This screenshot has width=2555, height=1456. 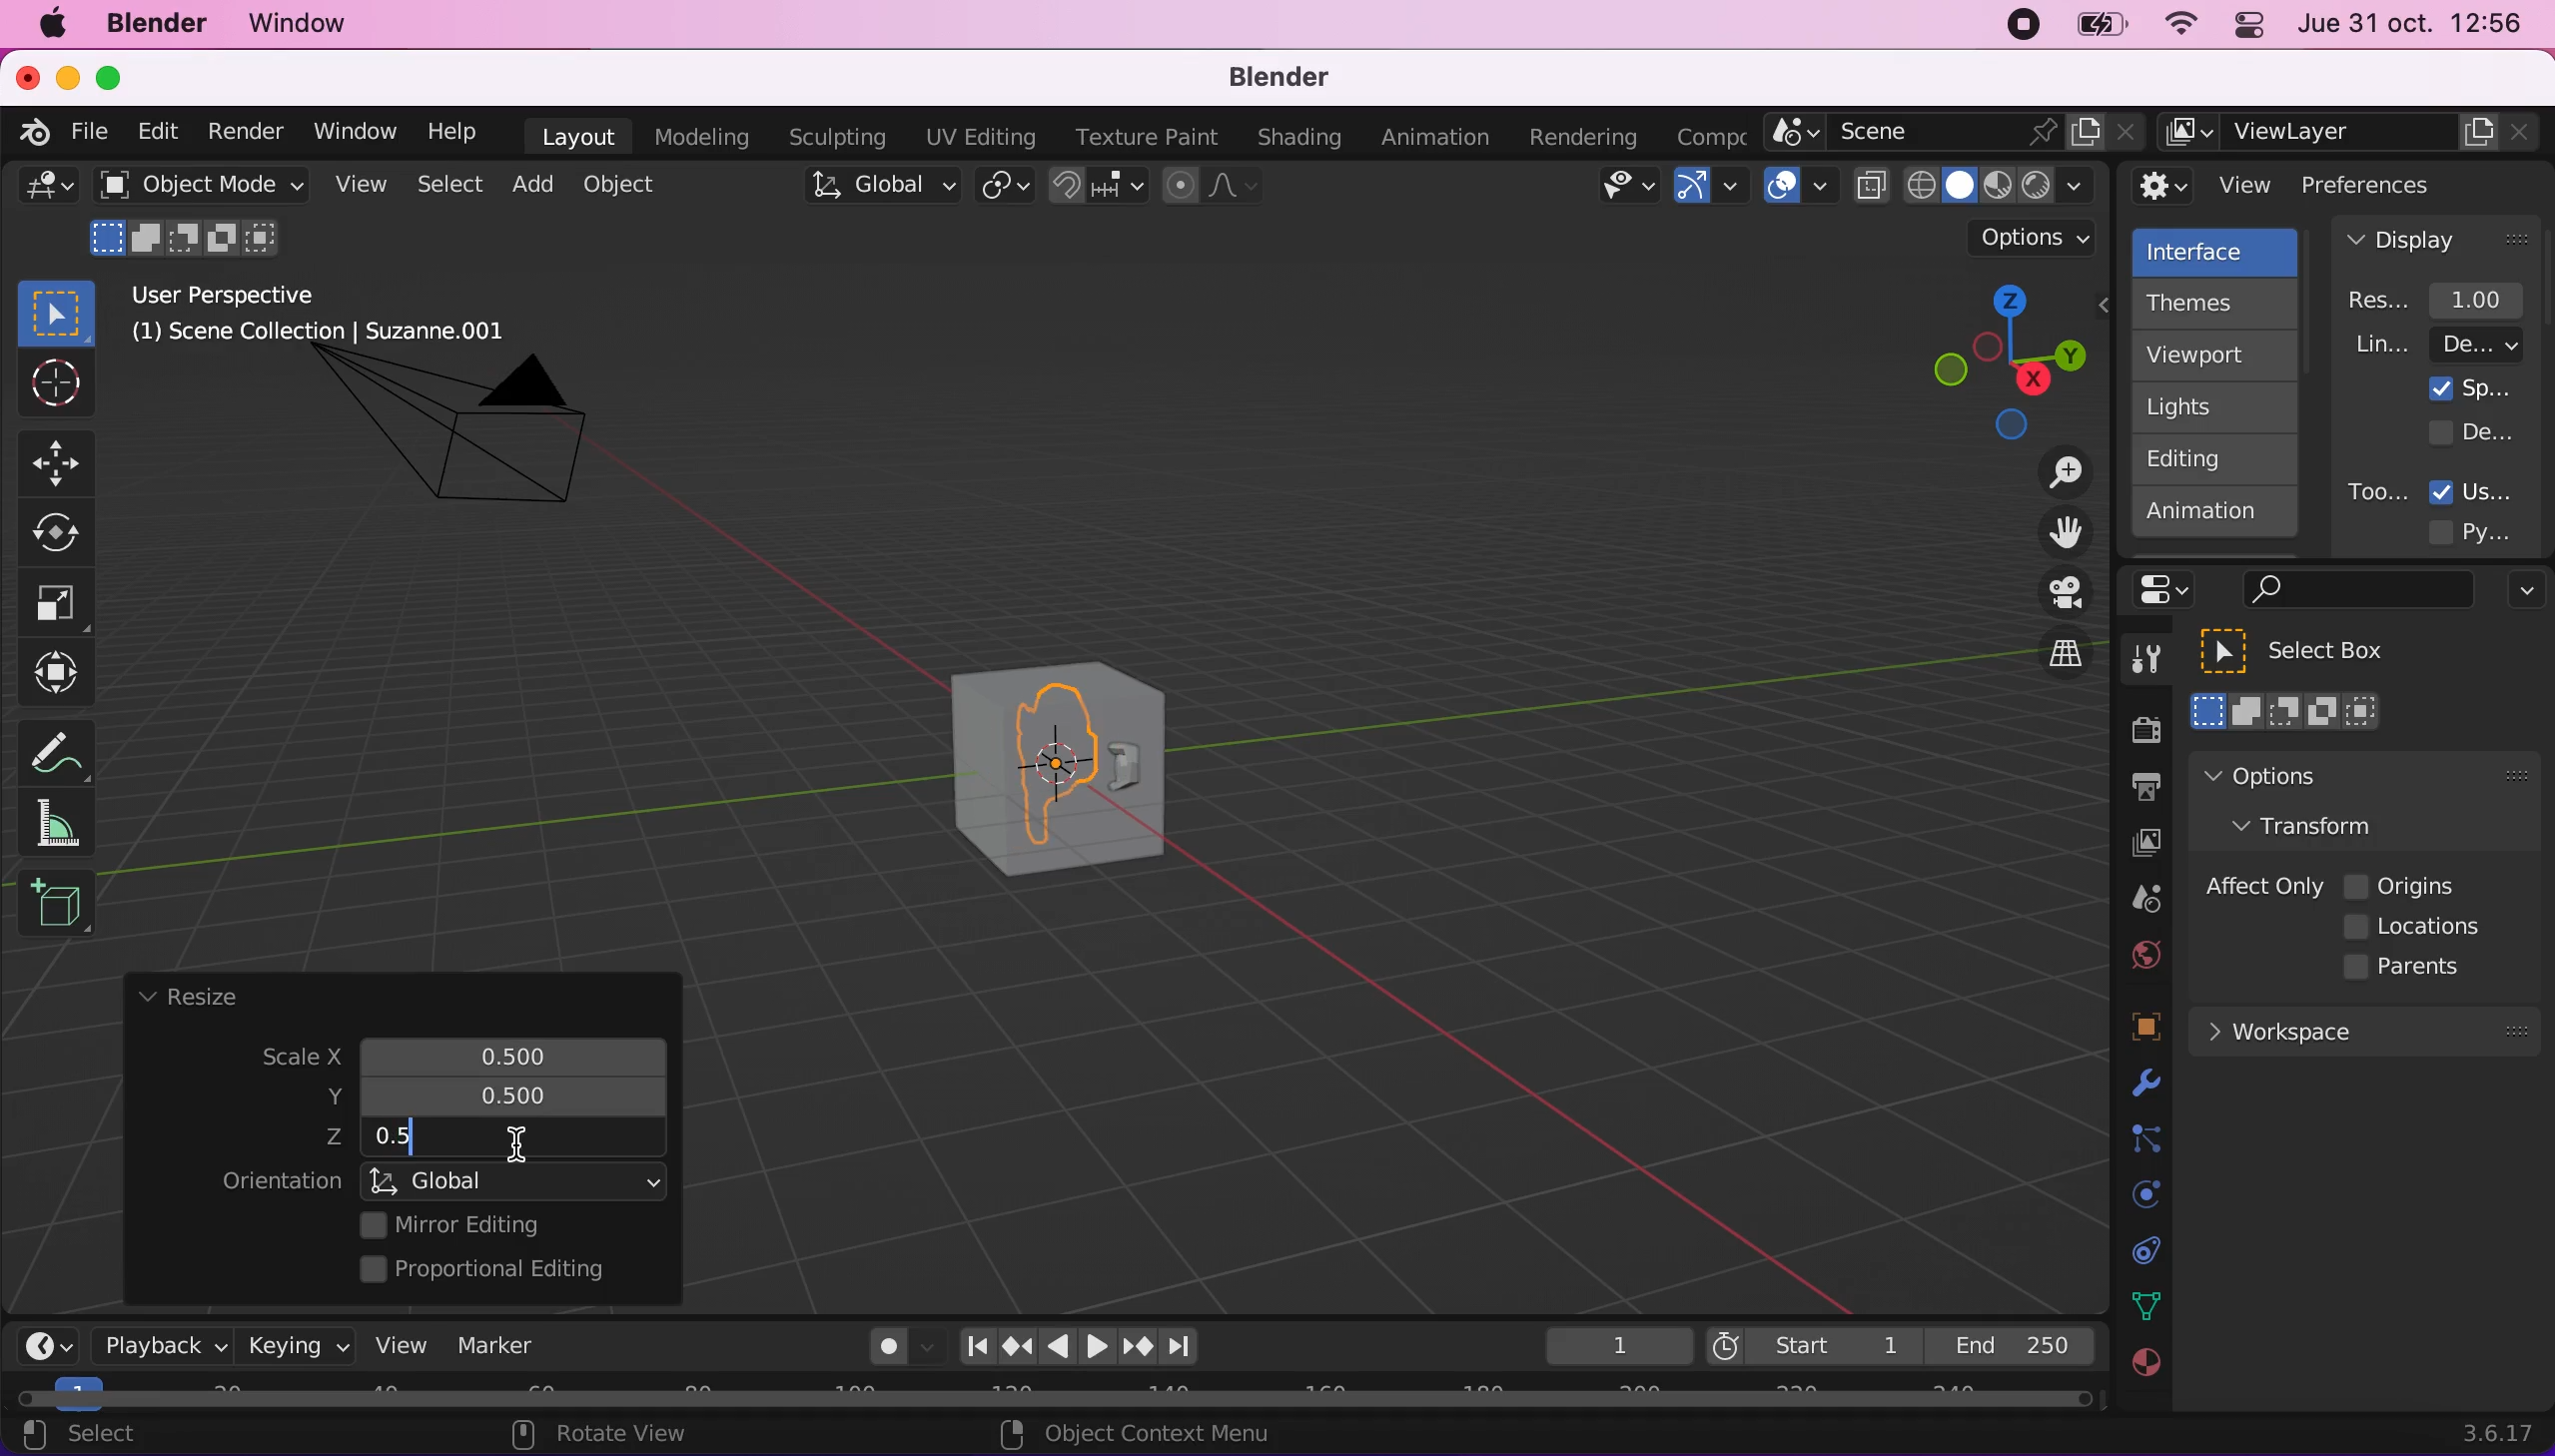 I want to click on select box, so click(x=56, y=312).